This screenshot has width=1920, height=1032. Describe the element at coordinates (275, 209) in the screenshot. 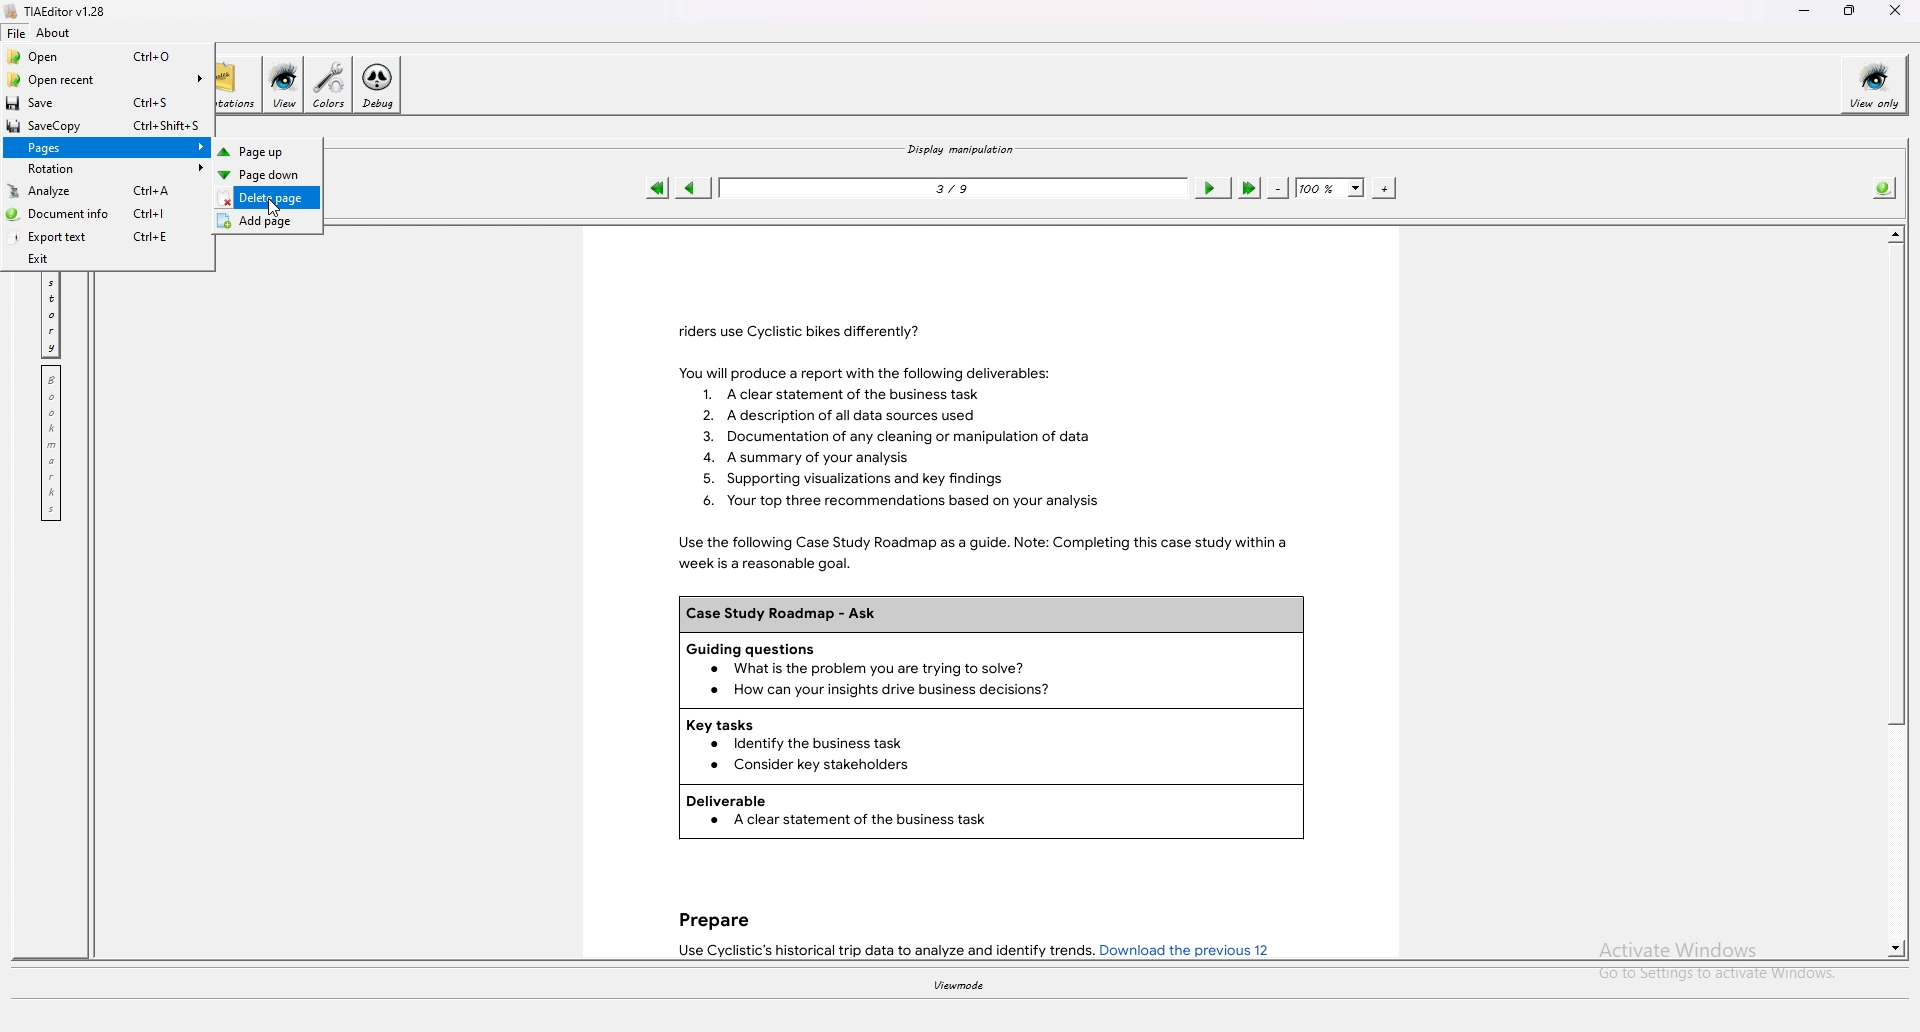

I see `cursor` at that location.